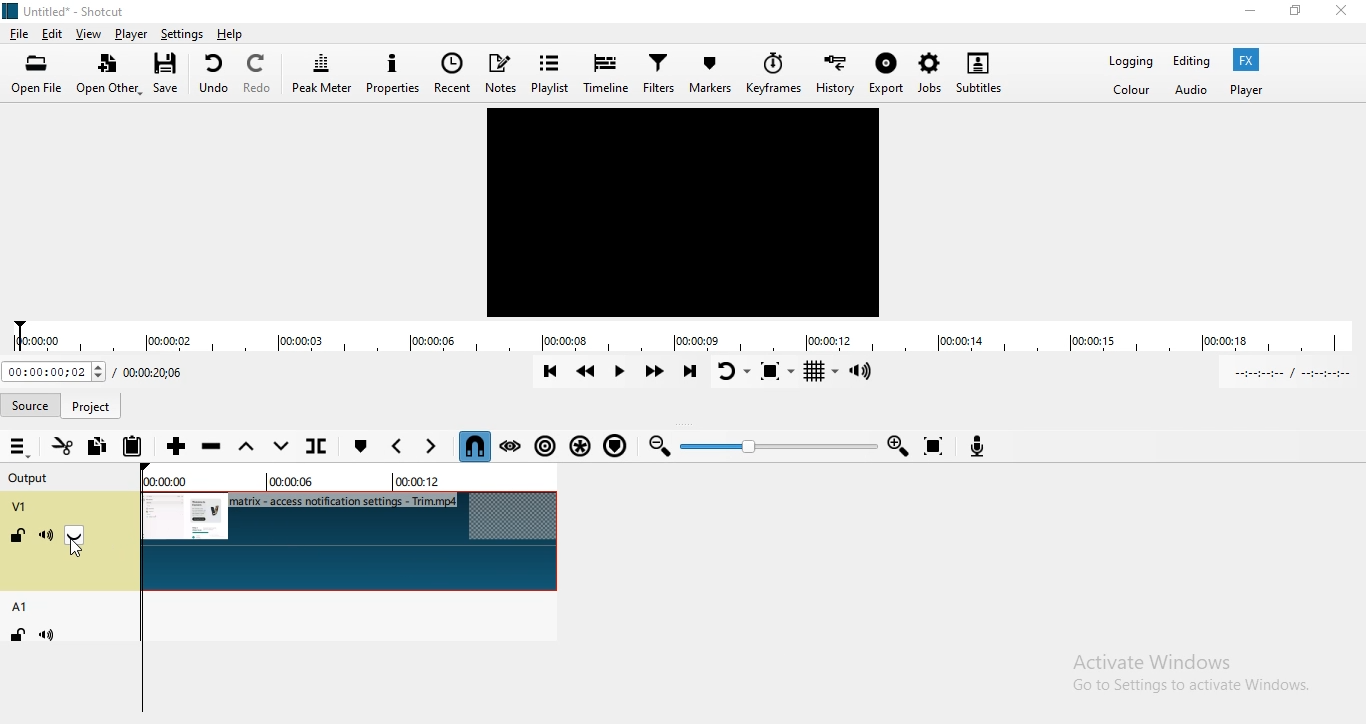  Describe the element at coordinates (177, 447) in the screenshot. I see `Append` at that location.